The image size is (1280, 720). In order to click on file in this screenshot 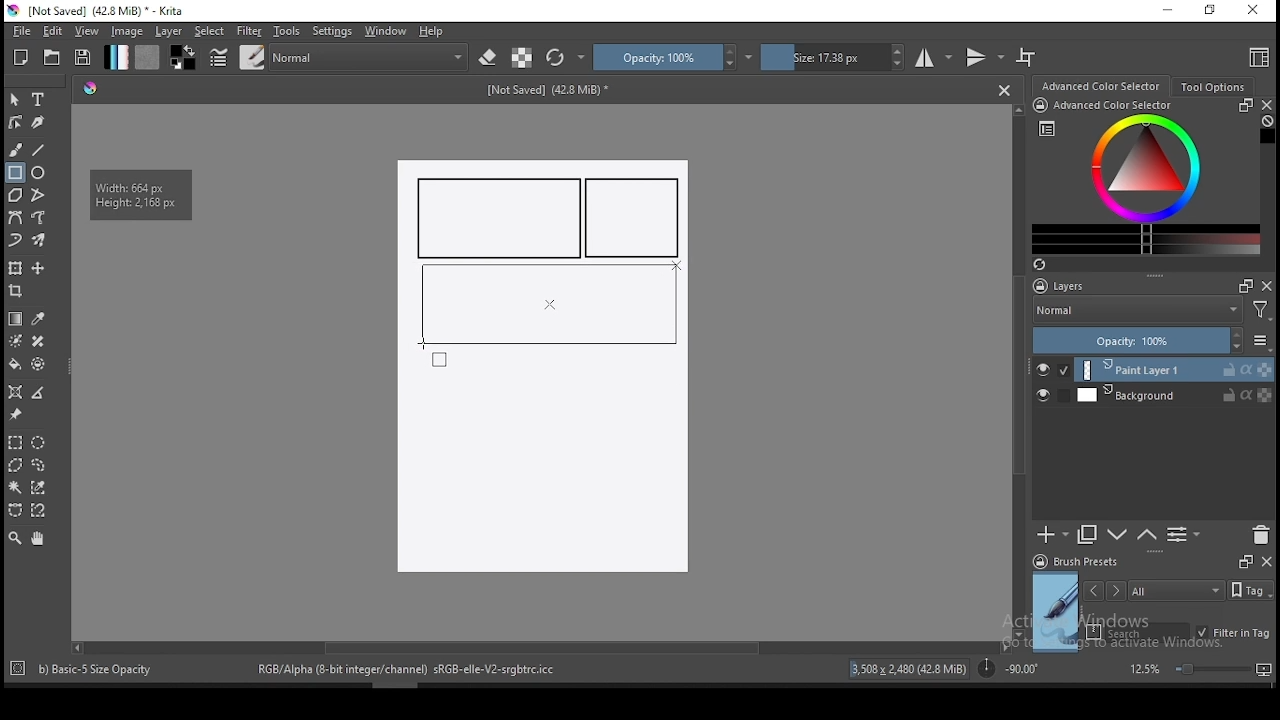, I will do `click(21, 31)`.